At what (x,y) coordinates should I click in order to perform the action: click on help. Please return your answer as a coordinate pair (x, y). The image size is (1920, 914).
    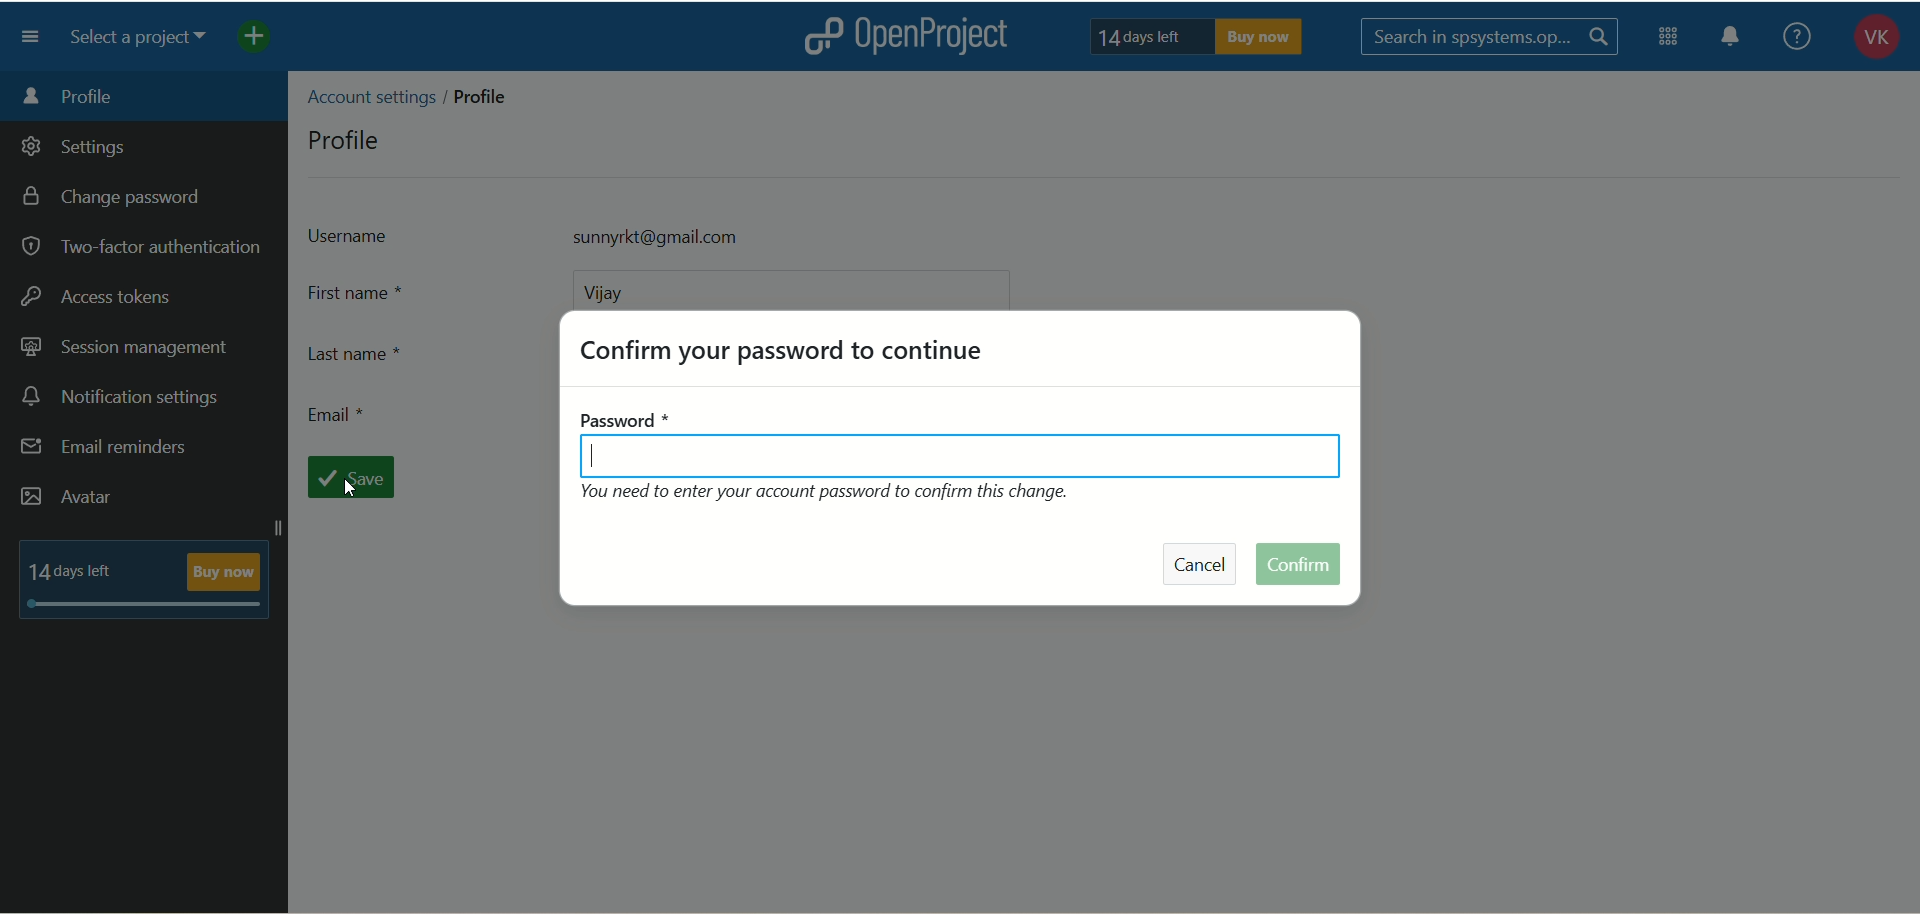
    Looking at the image, I should click on (1796, 35).